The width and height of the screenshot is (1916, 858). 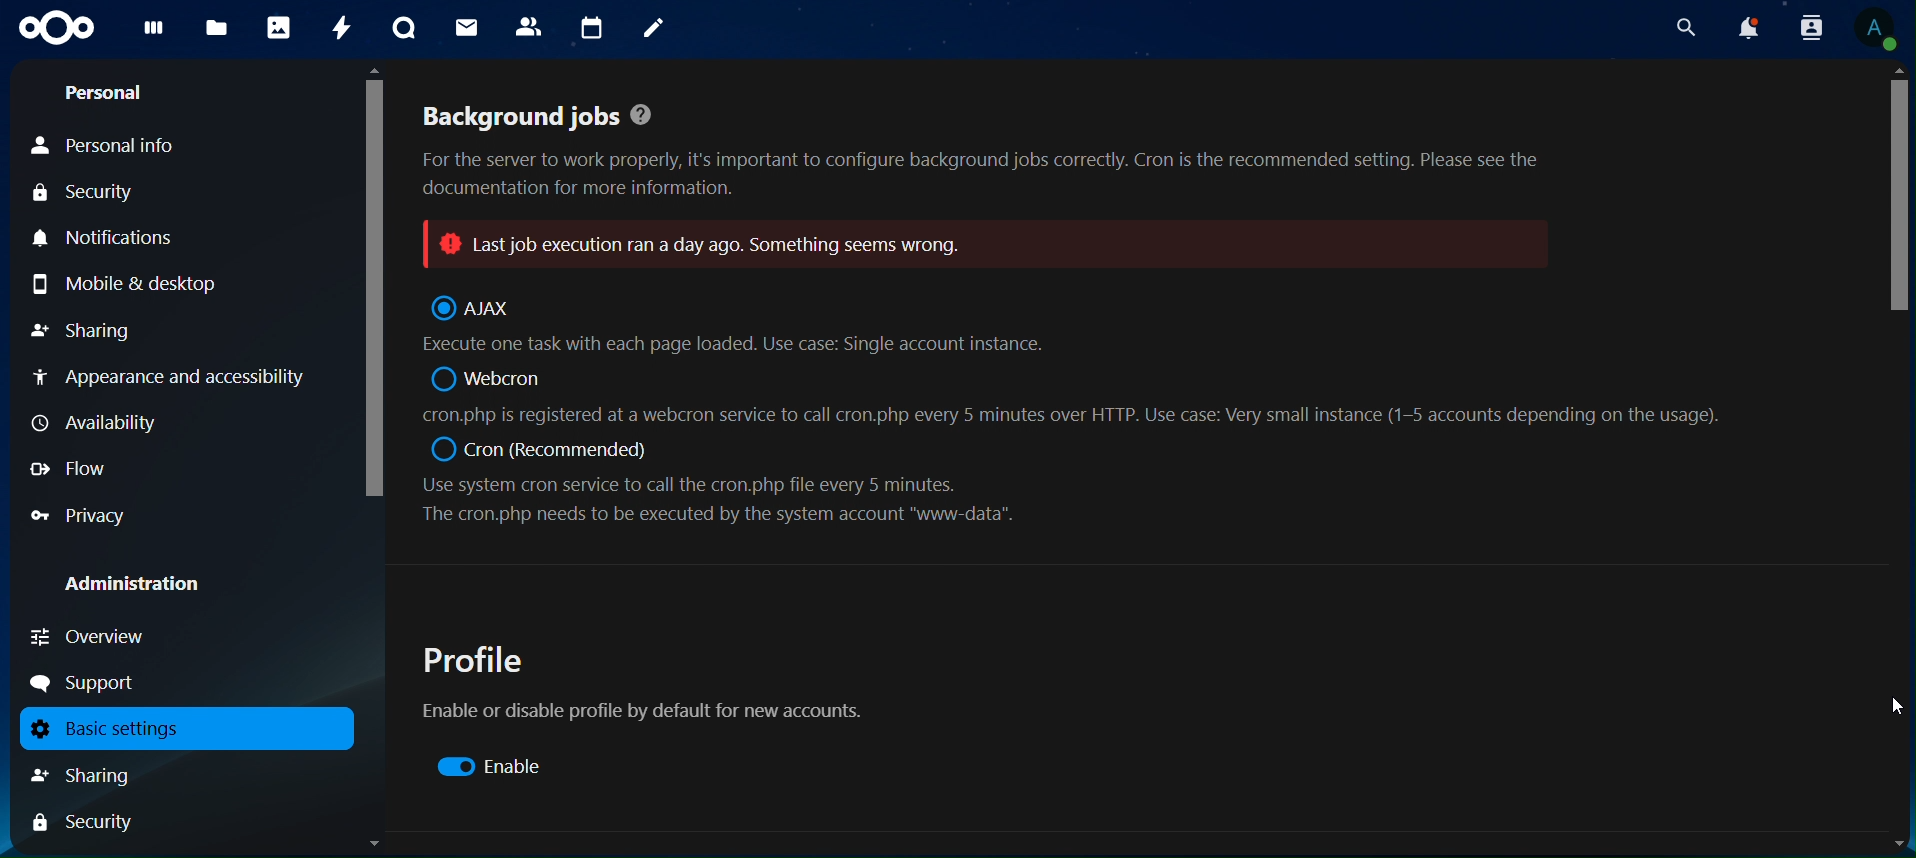 What do you see at coordinates (113, 239) in the screenshot?
I see `notifications` at bounding box center [113, 239].